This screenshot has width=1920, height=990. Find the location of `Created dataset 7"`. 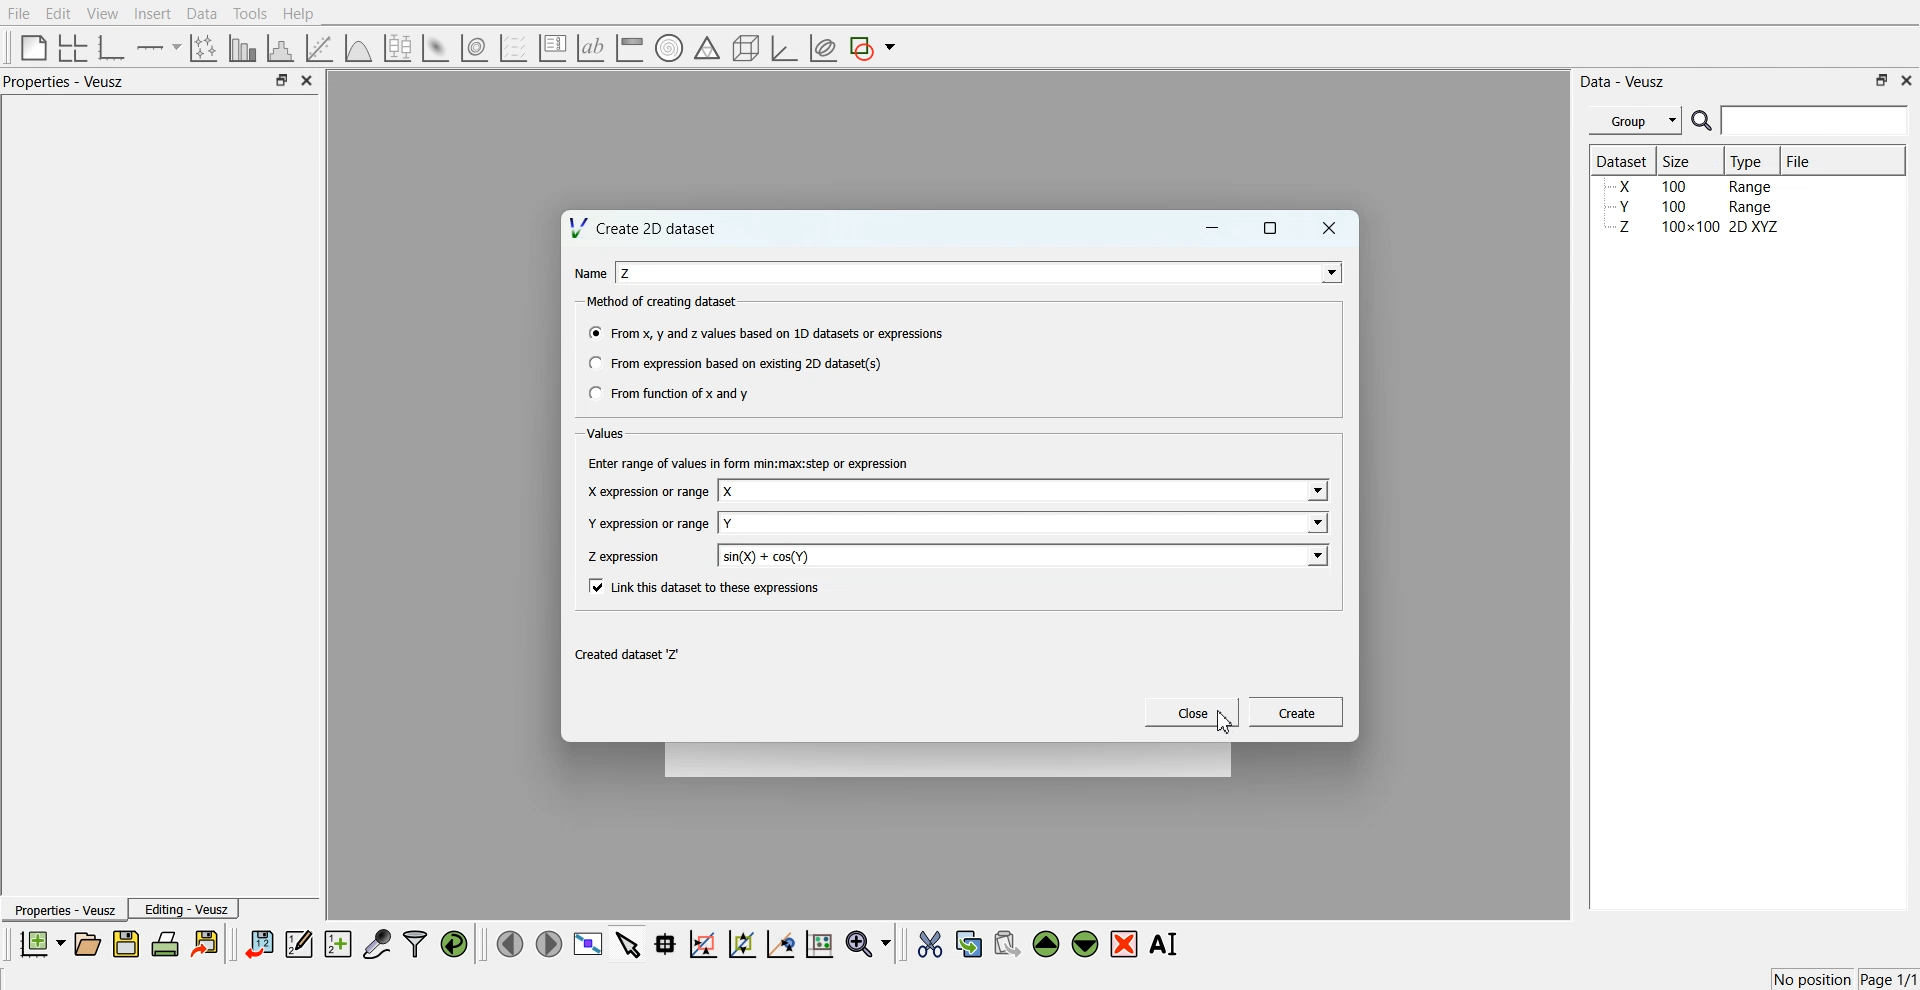

Created dataset 7" is located at coordinates (632, 655).